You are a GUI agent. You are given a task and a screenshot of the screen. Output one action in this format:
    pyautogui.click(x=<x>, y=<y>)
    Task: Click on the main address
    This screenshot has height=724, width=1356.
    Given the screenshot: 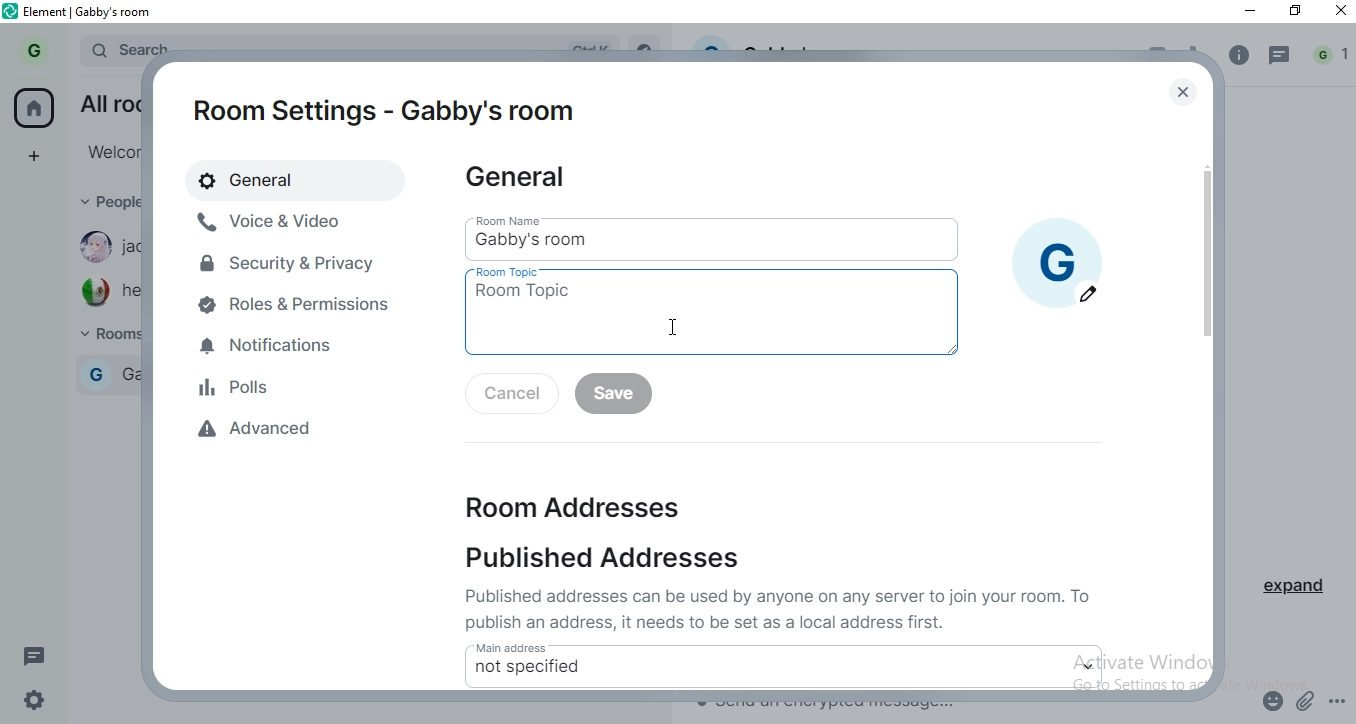 What is the action you would take?
    pyautogui.click(x=621, y=646)
    